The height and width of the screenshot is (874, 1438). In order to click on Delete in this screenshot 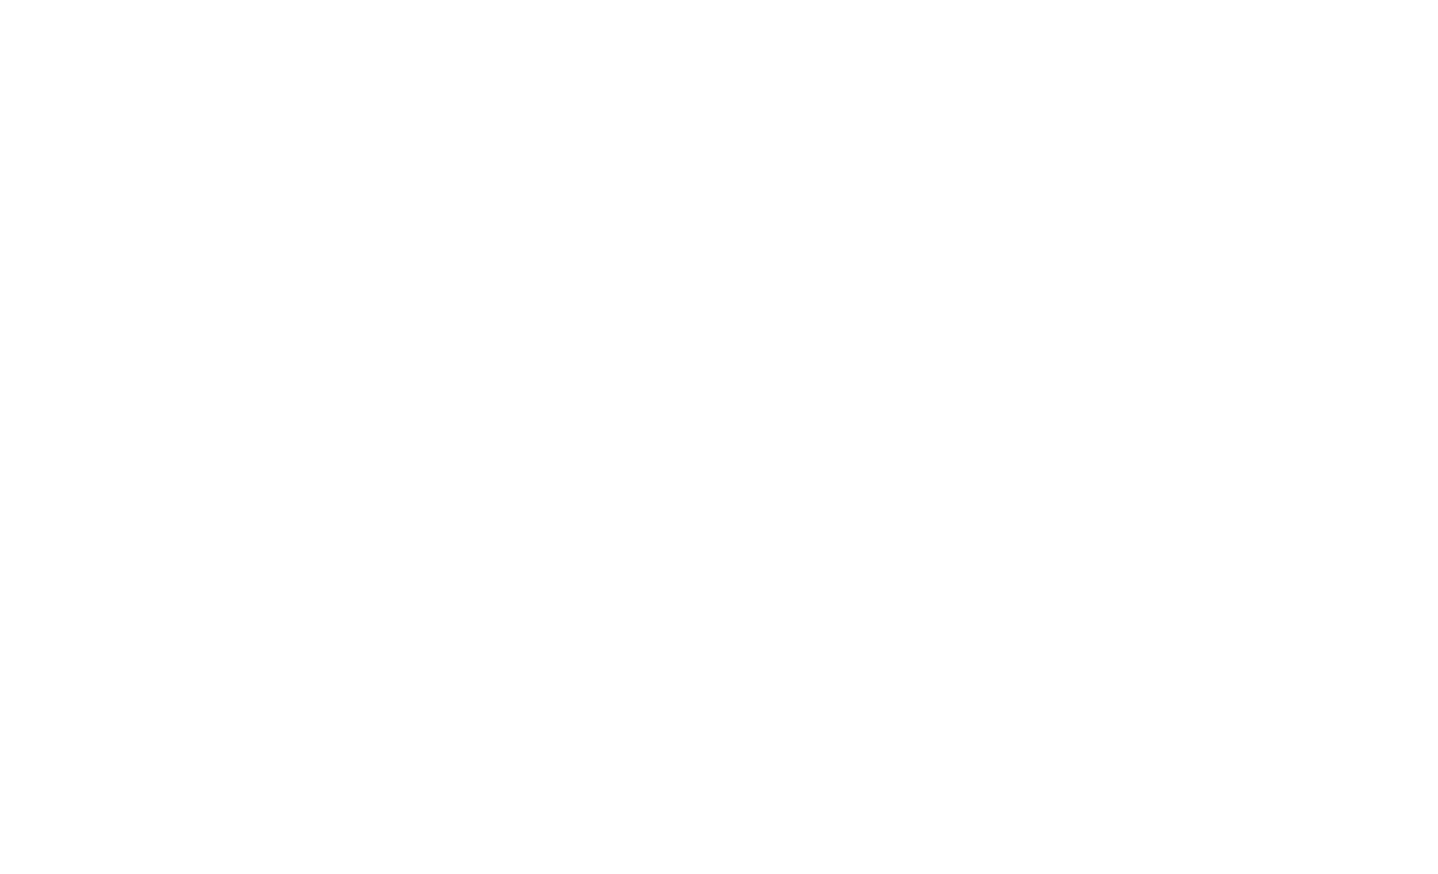, I will do `click(341, 825)`.